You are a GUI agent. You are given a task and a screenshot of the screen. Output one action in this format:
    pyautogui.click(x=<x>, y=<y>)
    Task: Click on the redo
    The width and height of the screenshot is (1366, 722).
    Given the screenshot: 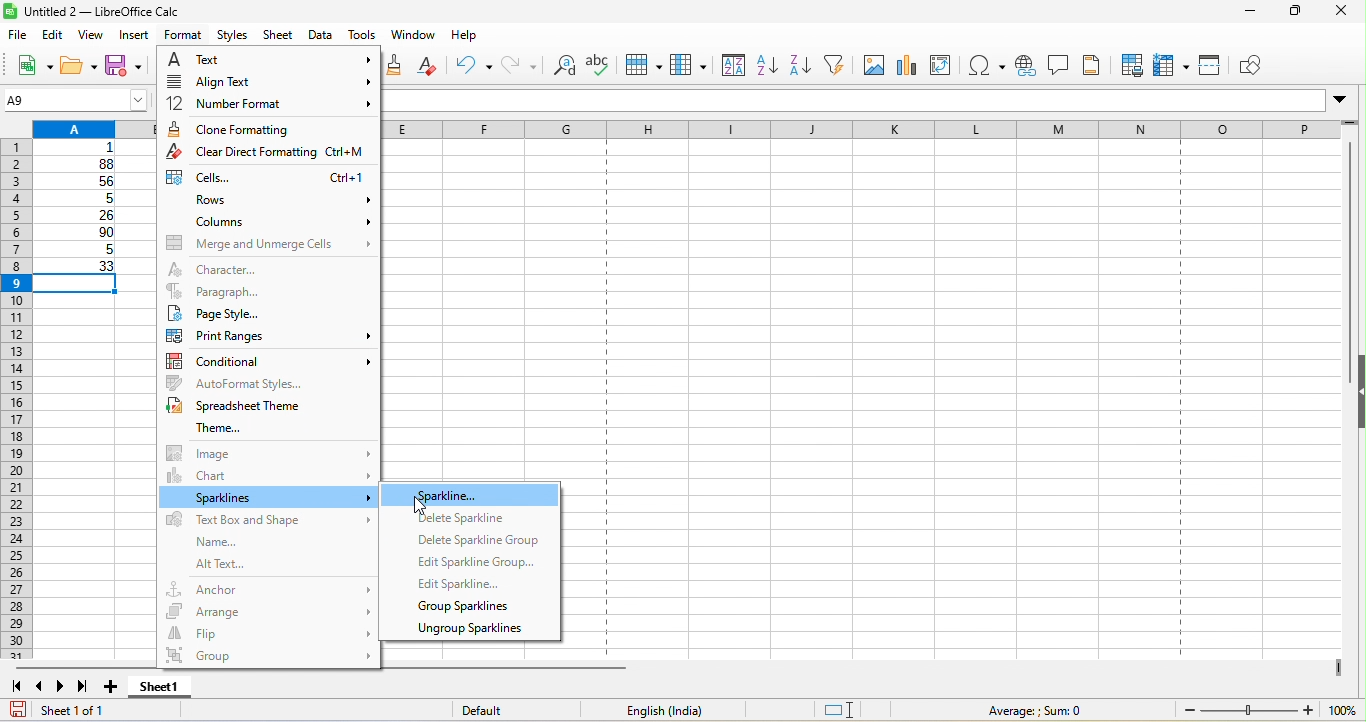 What is the action you would take?
    pyautogui.click(x=521, y=67)
    